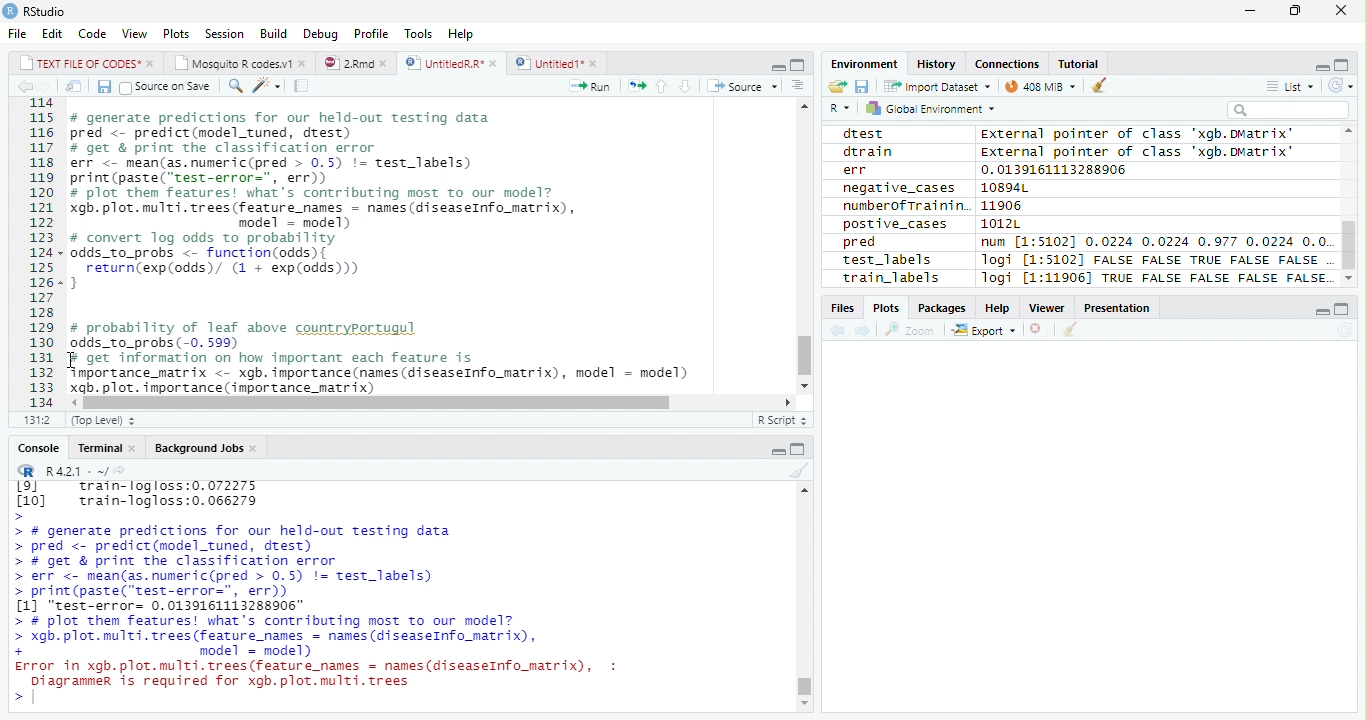 The height and width of the screenshot is (720, 1366). I want to click on Maximize, so click(801, 447).